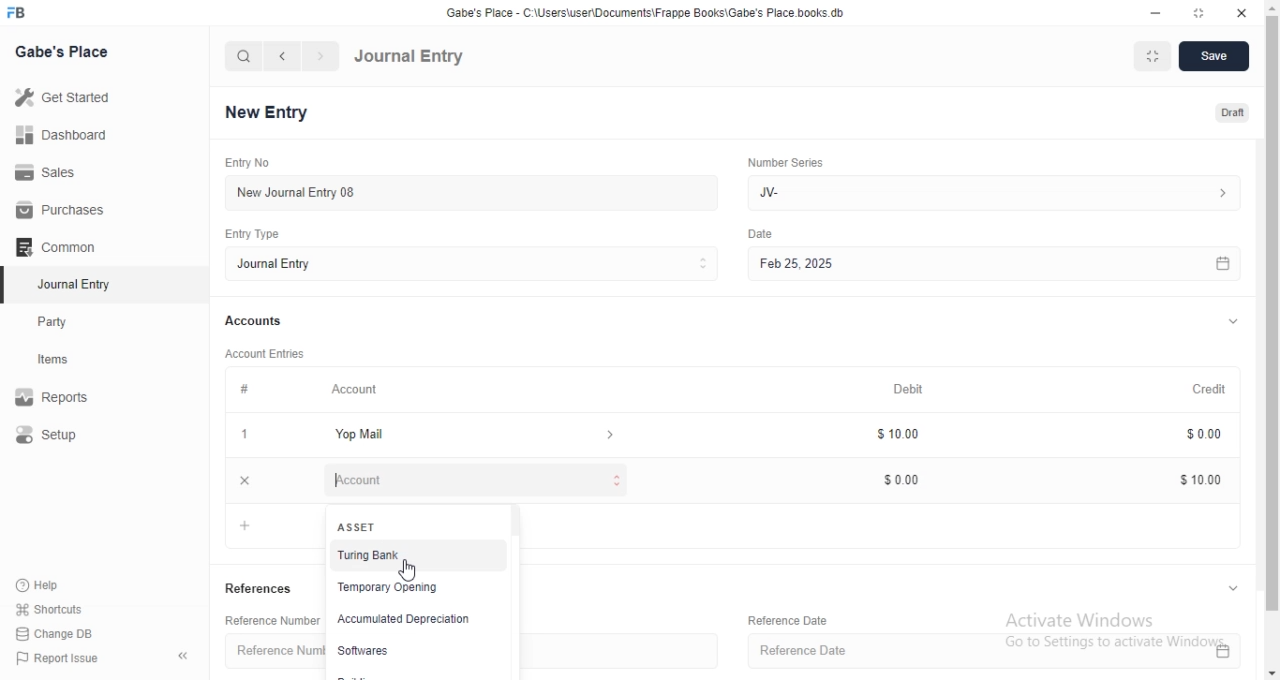  Describe the element at coordinates (1003, 263) in the screenshot. I see `Feb 25, 2025` at that location.